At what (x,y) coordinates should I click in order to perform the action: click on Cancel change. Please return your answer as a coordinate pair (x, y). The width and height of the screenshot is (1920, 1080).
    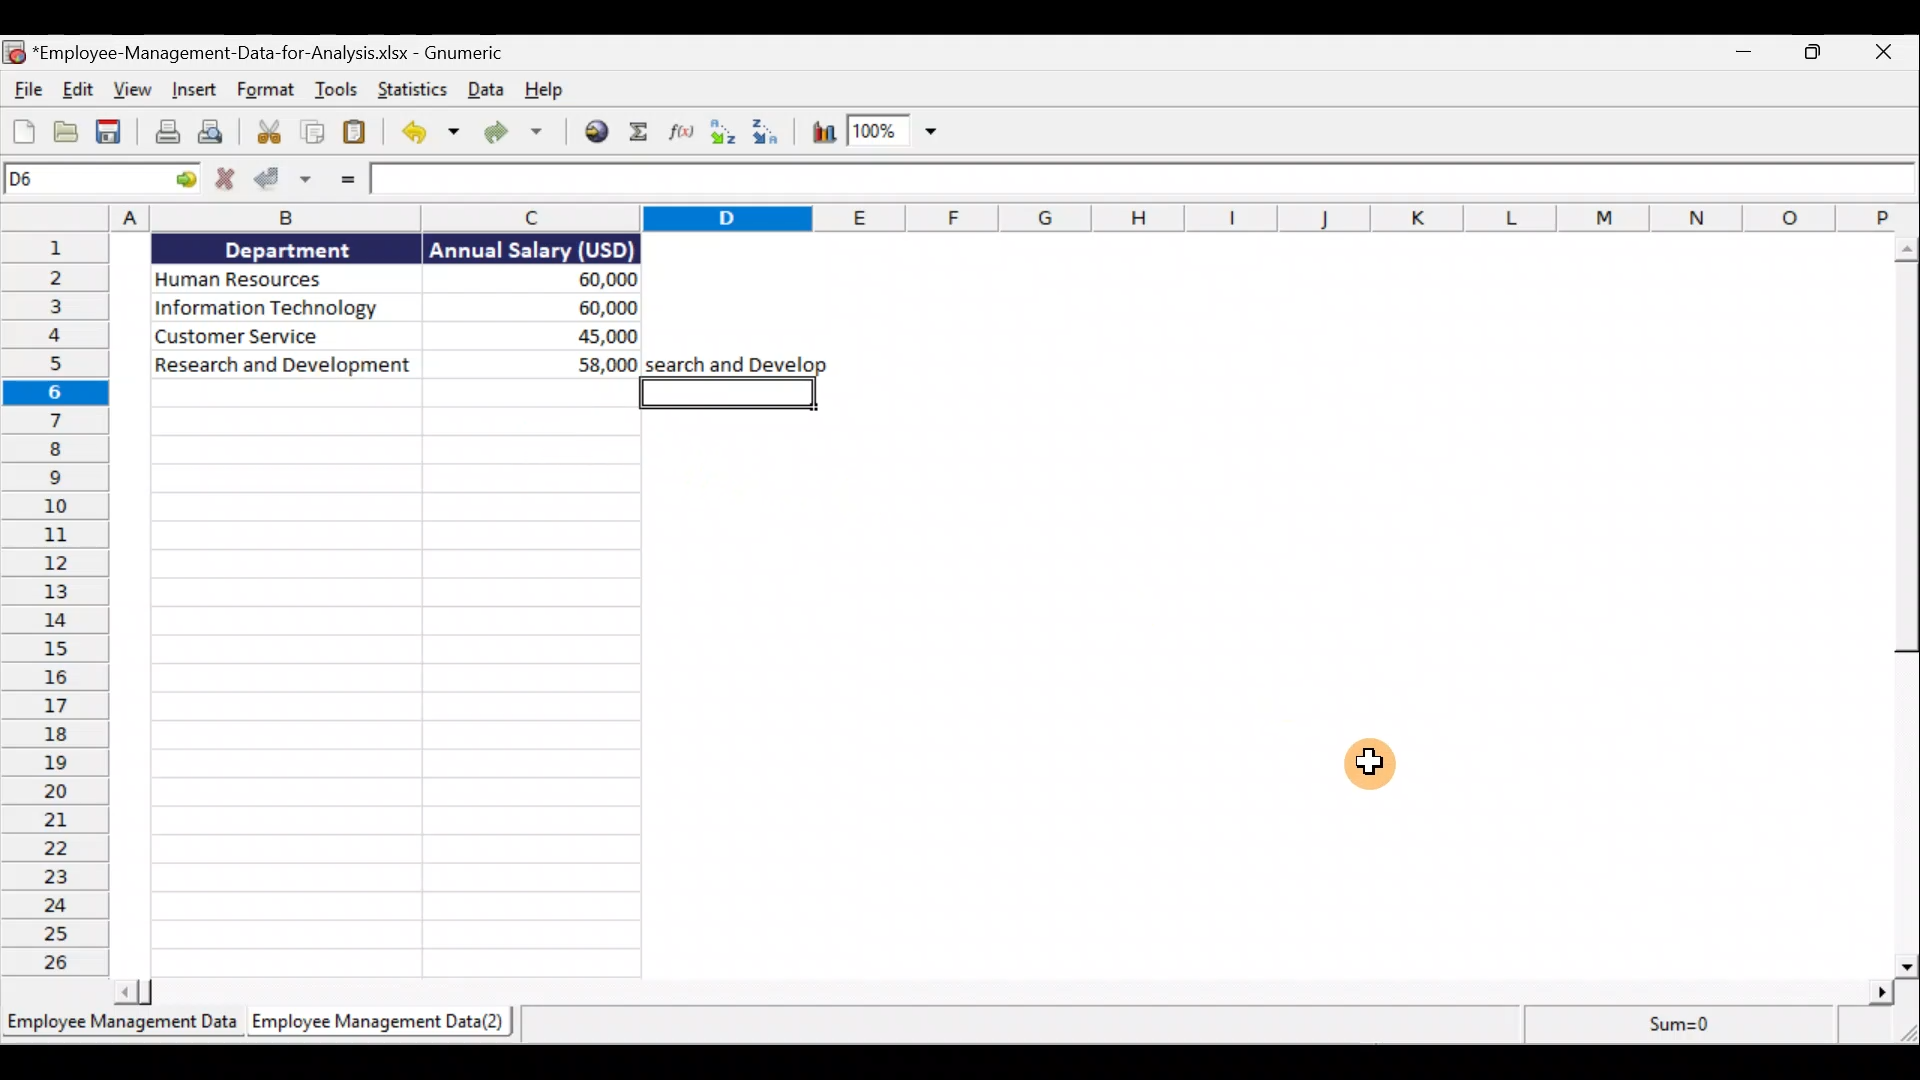
    Looking at the image, I should click on (221, 181).